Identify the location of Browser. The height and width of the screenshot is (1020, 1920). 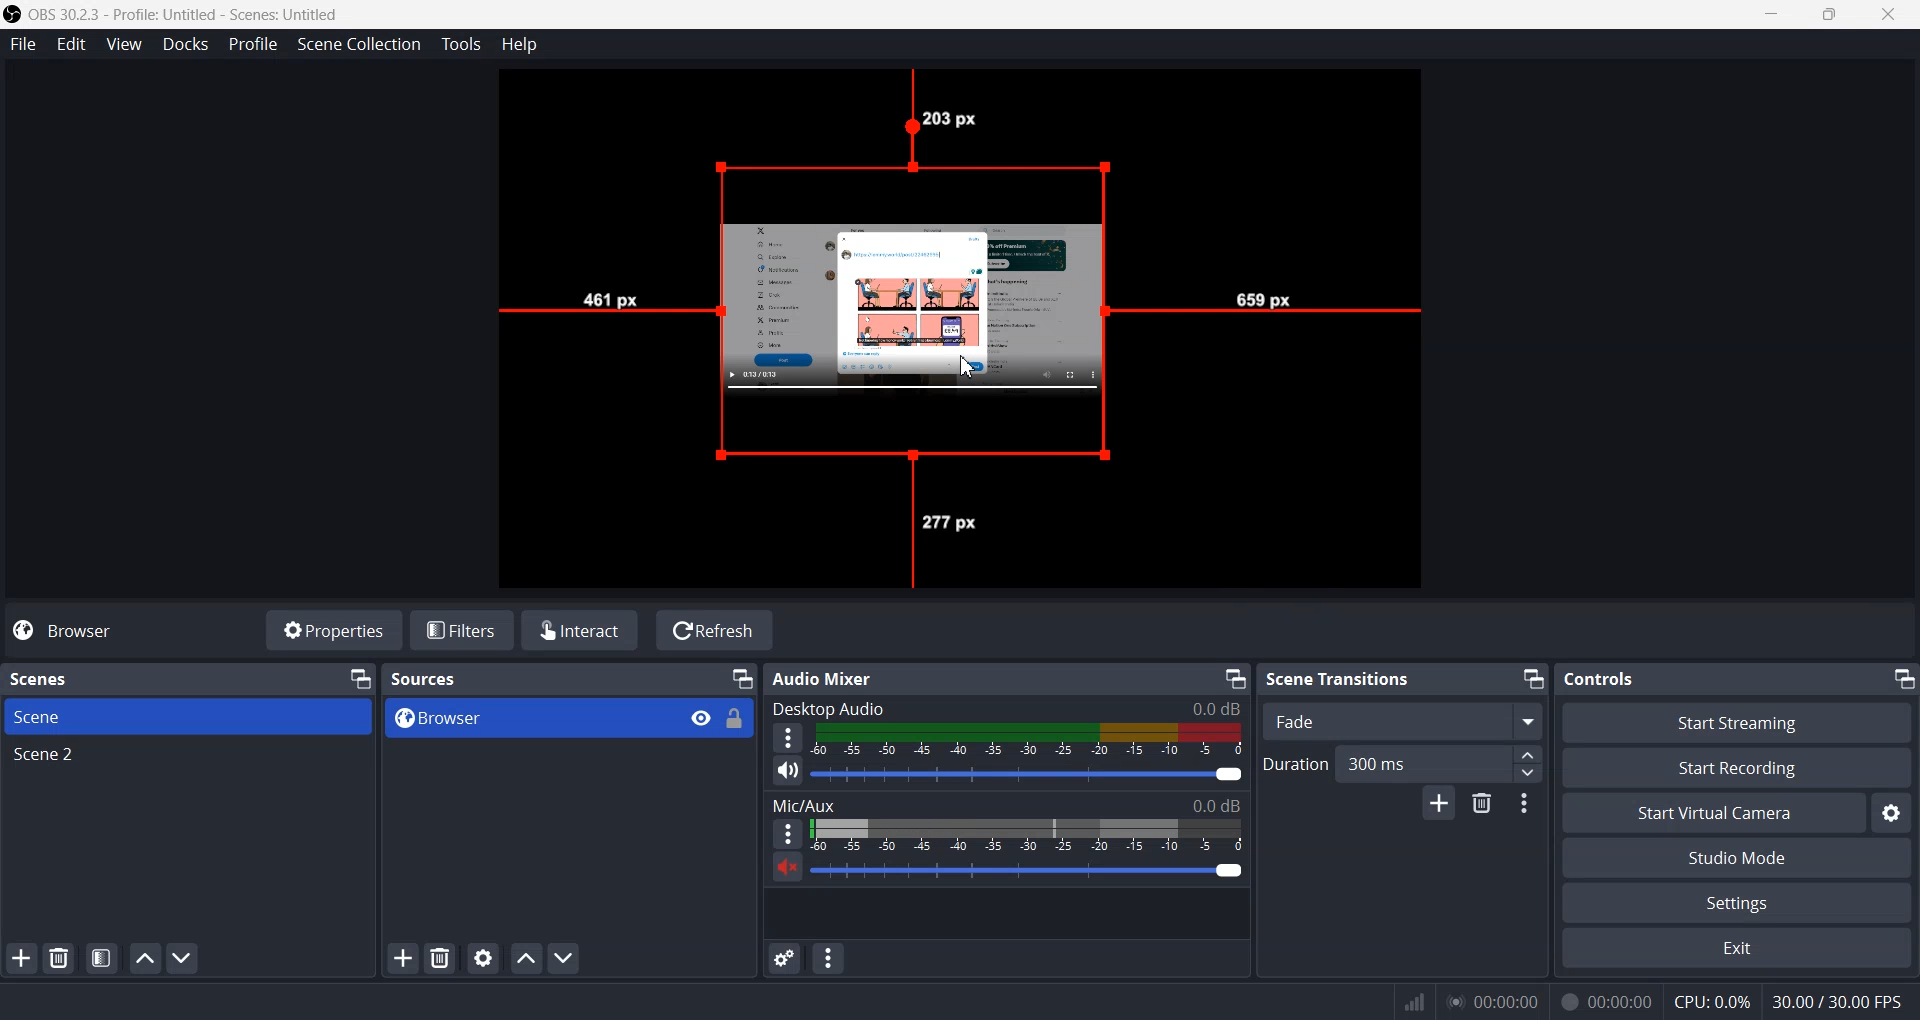
(514, 718).